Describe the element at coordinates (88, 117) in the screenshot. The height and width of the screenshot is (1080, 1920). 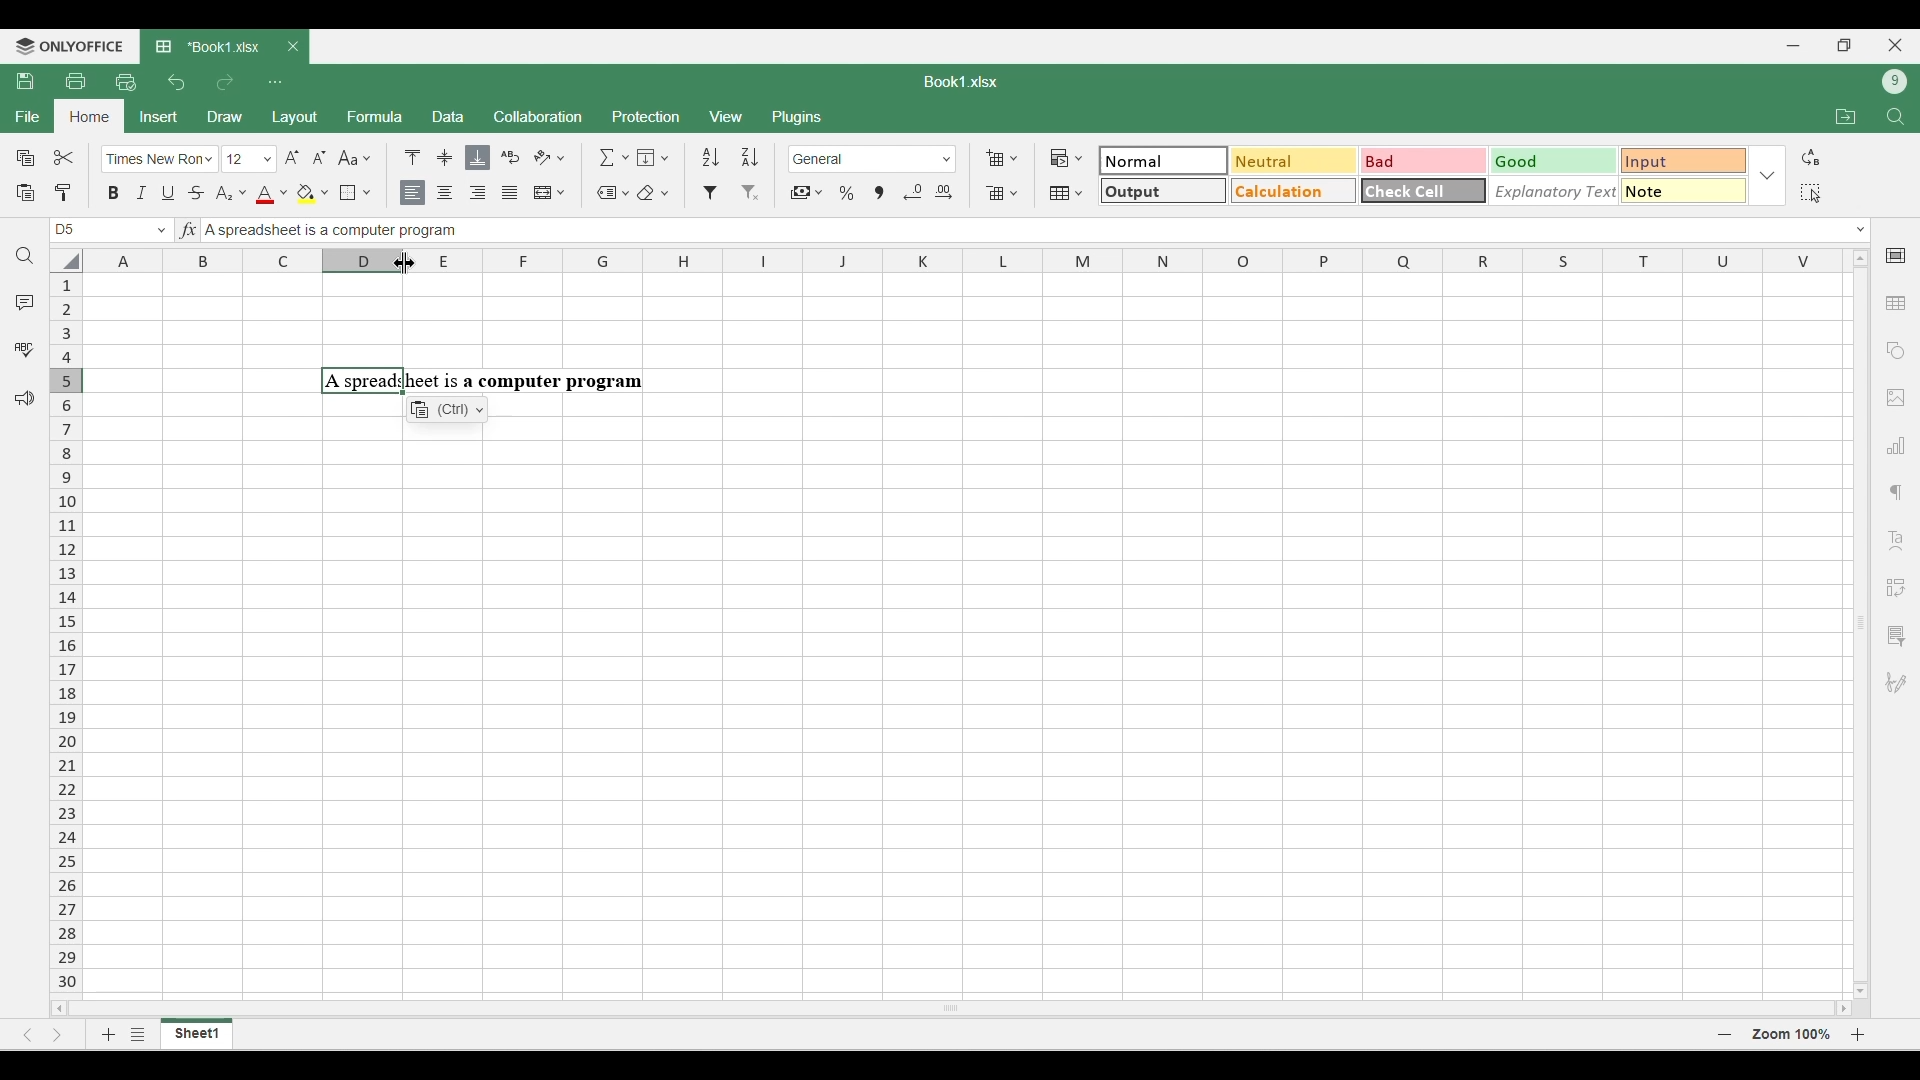
I see `Home menu, highlighted` at that location.